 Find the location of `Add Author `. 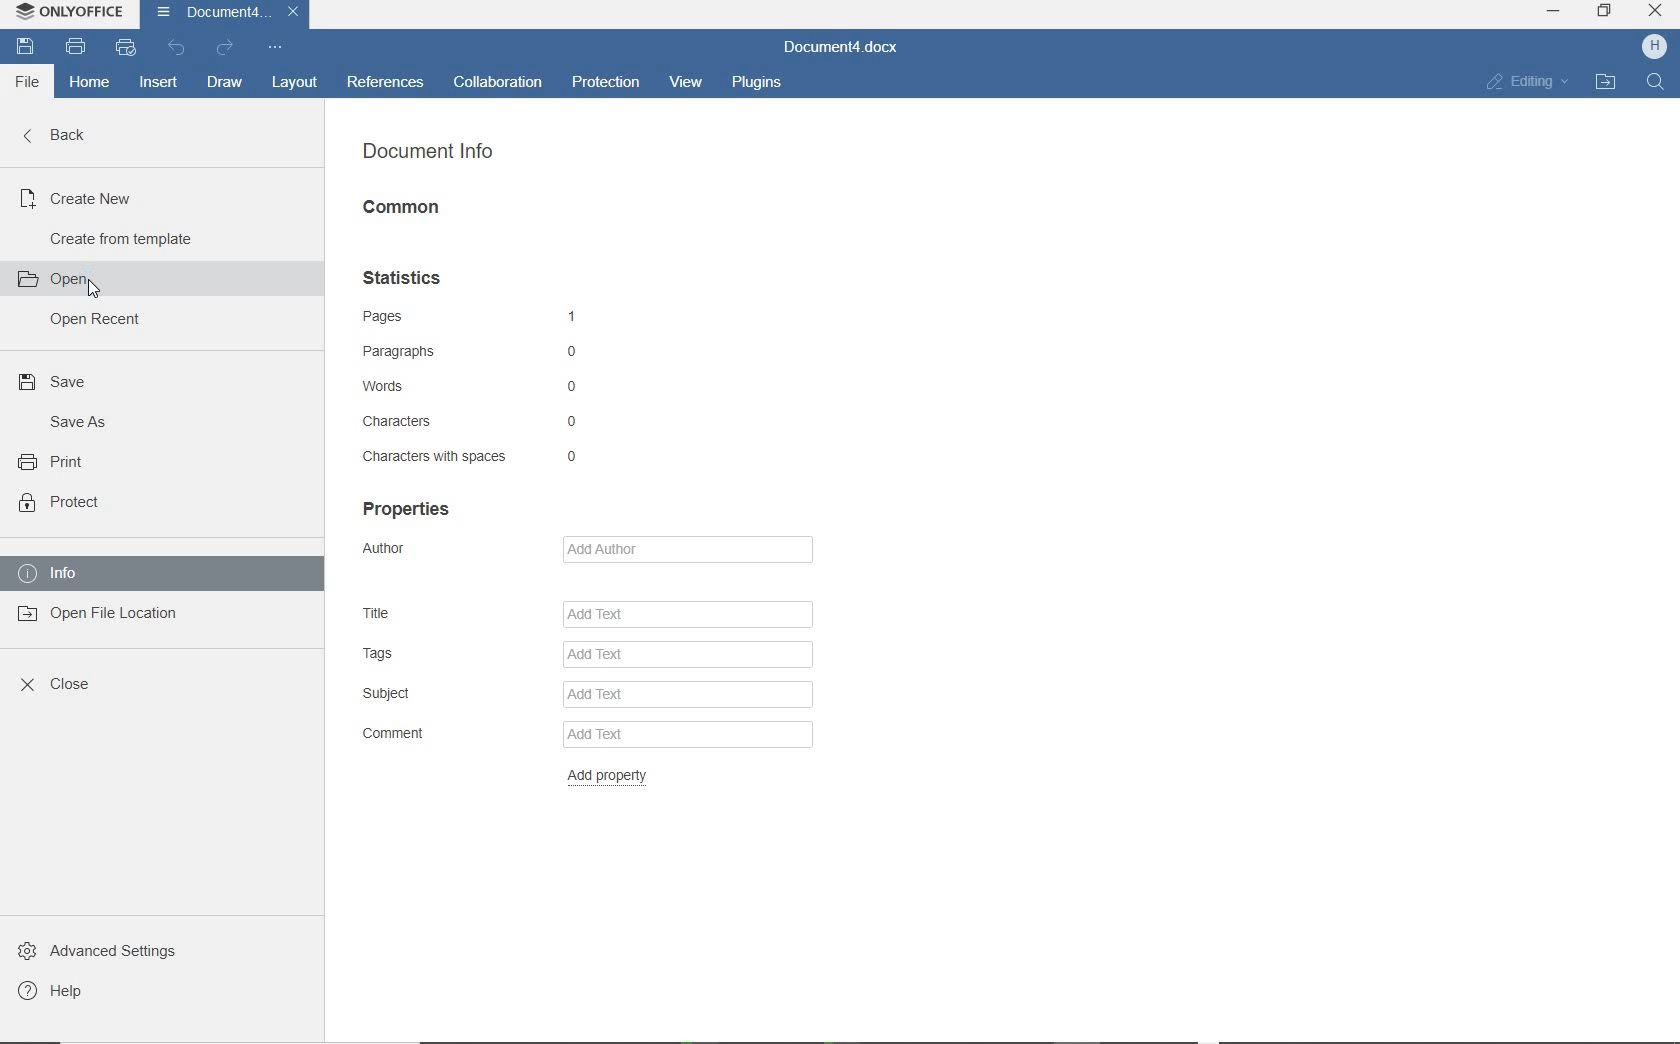

Add Author  is located at coordinates (697, 547).